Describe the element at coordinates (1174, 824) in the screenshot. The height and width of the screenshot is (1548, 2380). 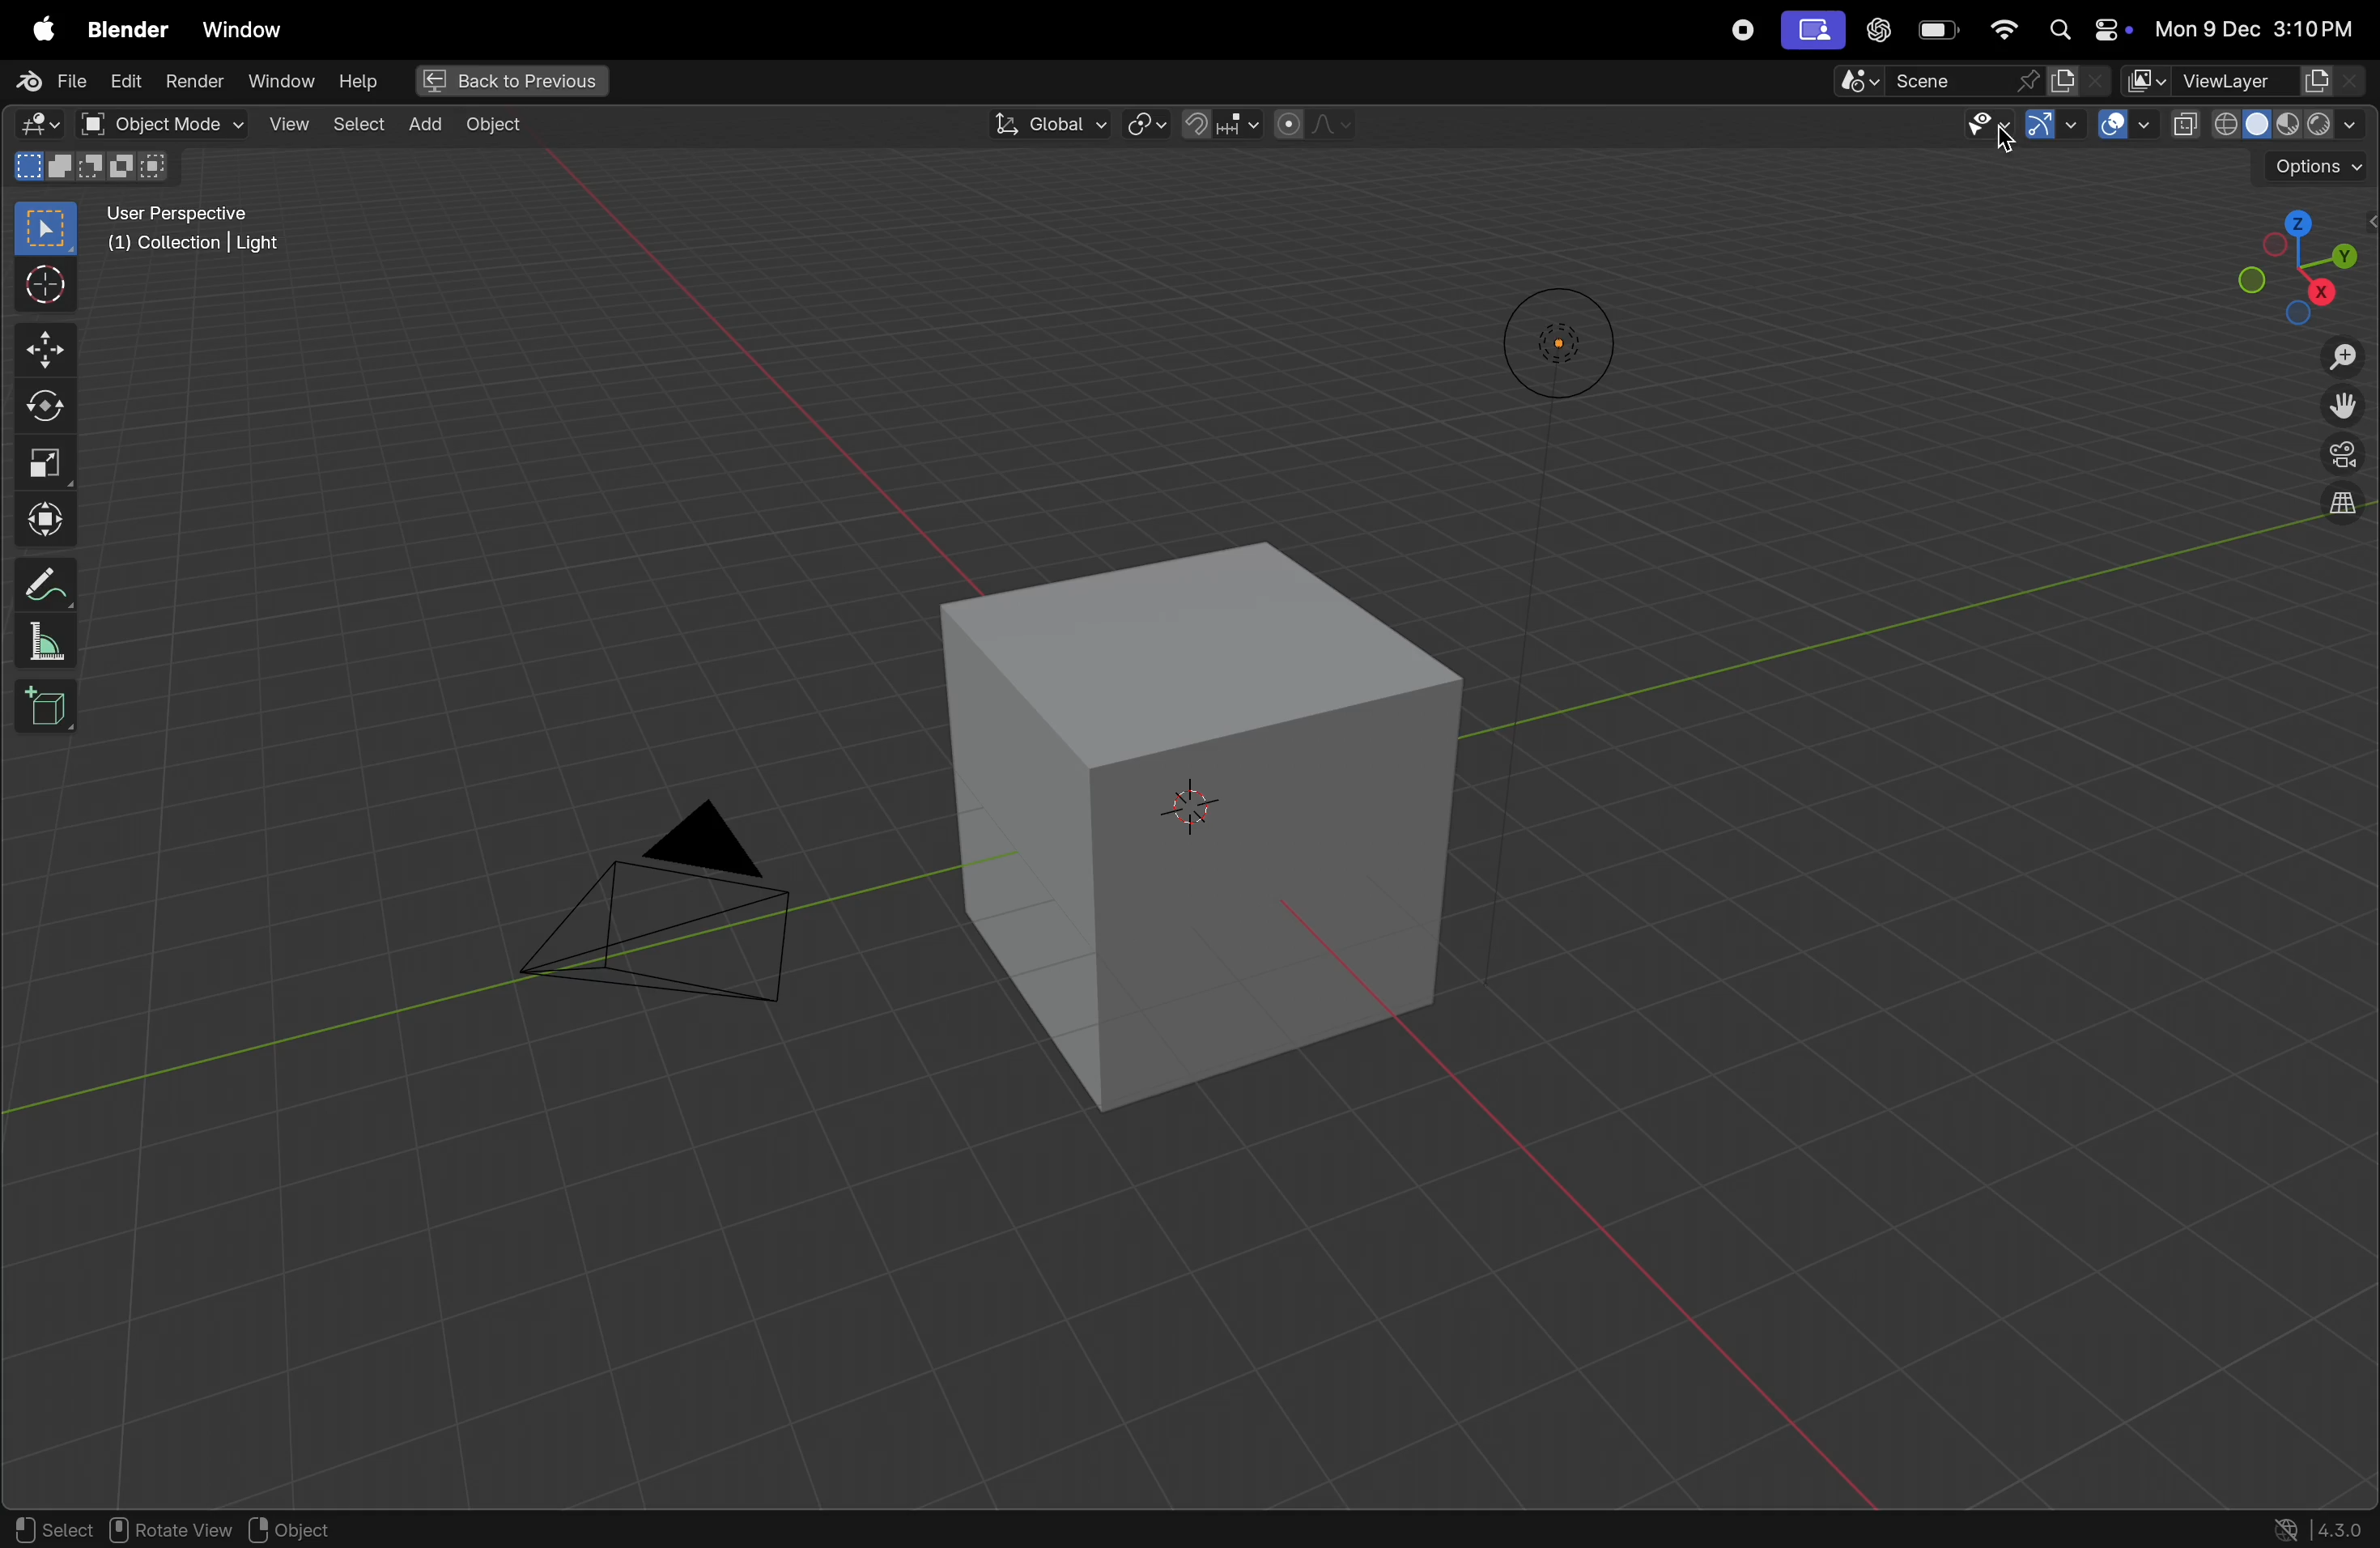
I see `cube` at that location.